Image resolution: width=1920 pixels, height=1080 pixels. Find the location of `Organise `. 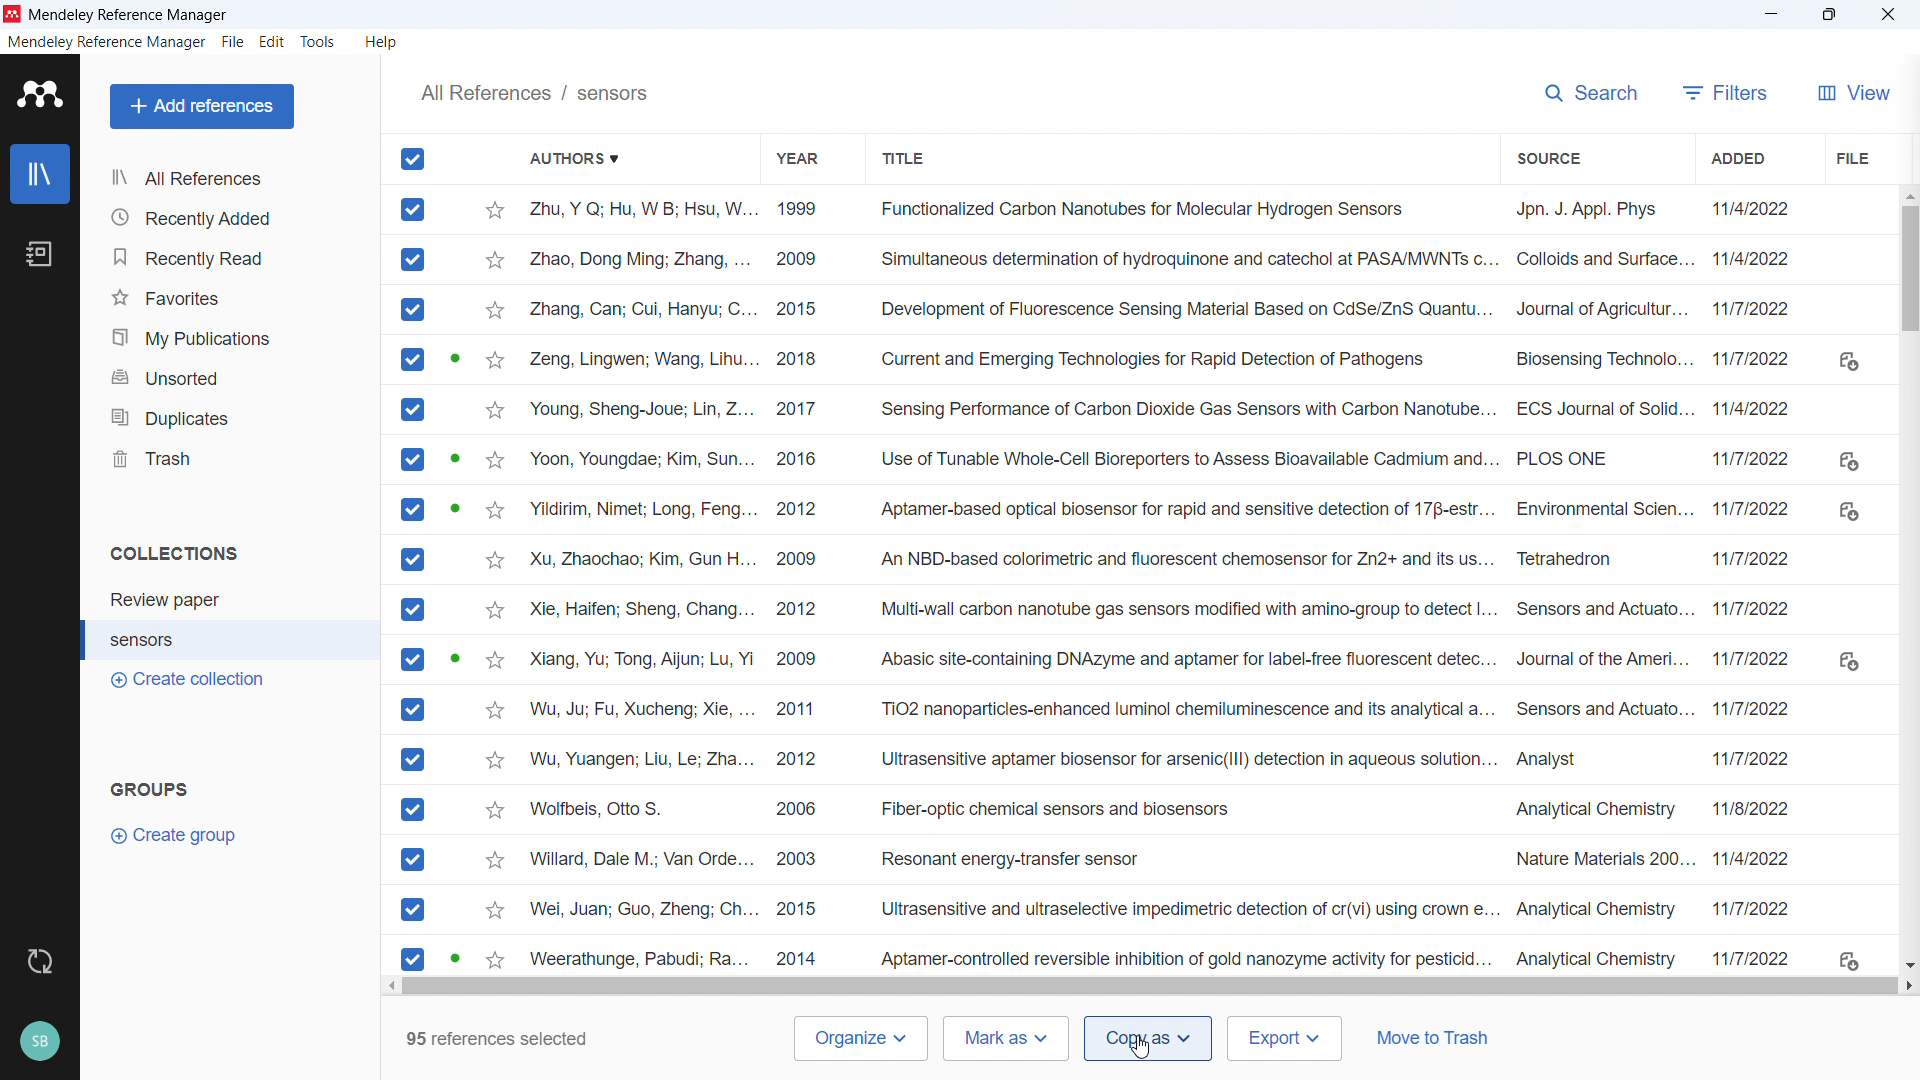

Organise  is located at coordinates (864, 1039).